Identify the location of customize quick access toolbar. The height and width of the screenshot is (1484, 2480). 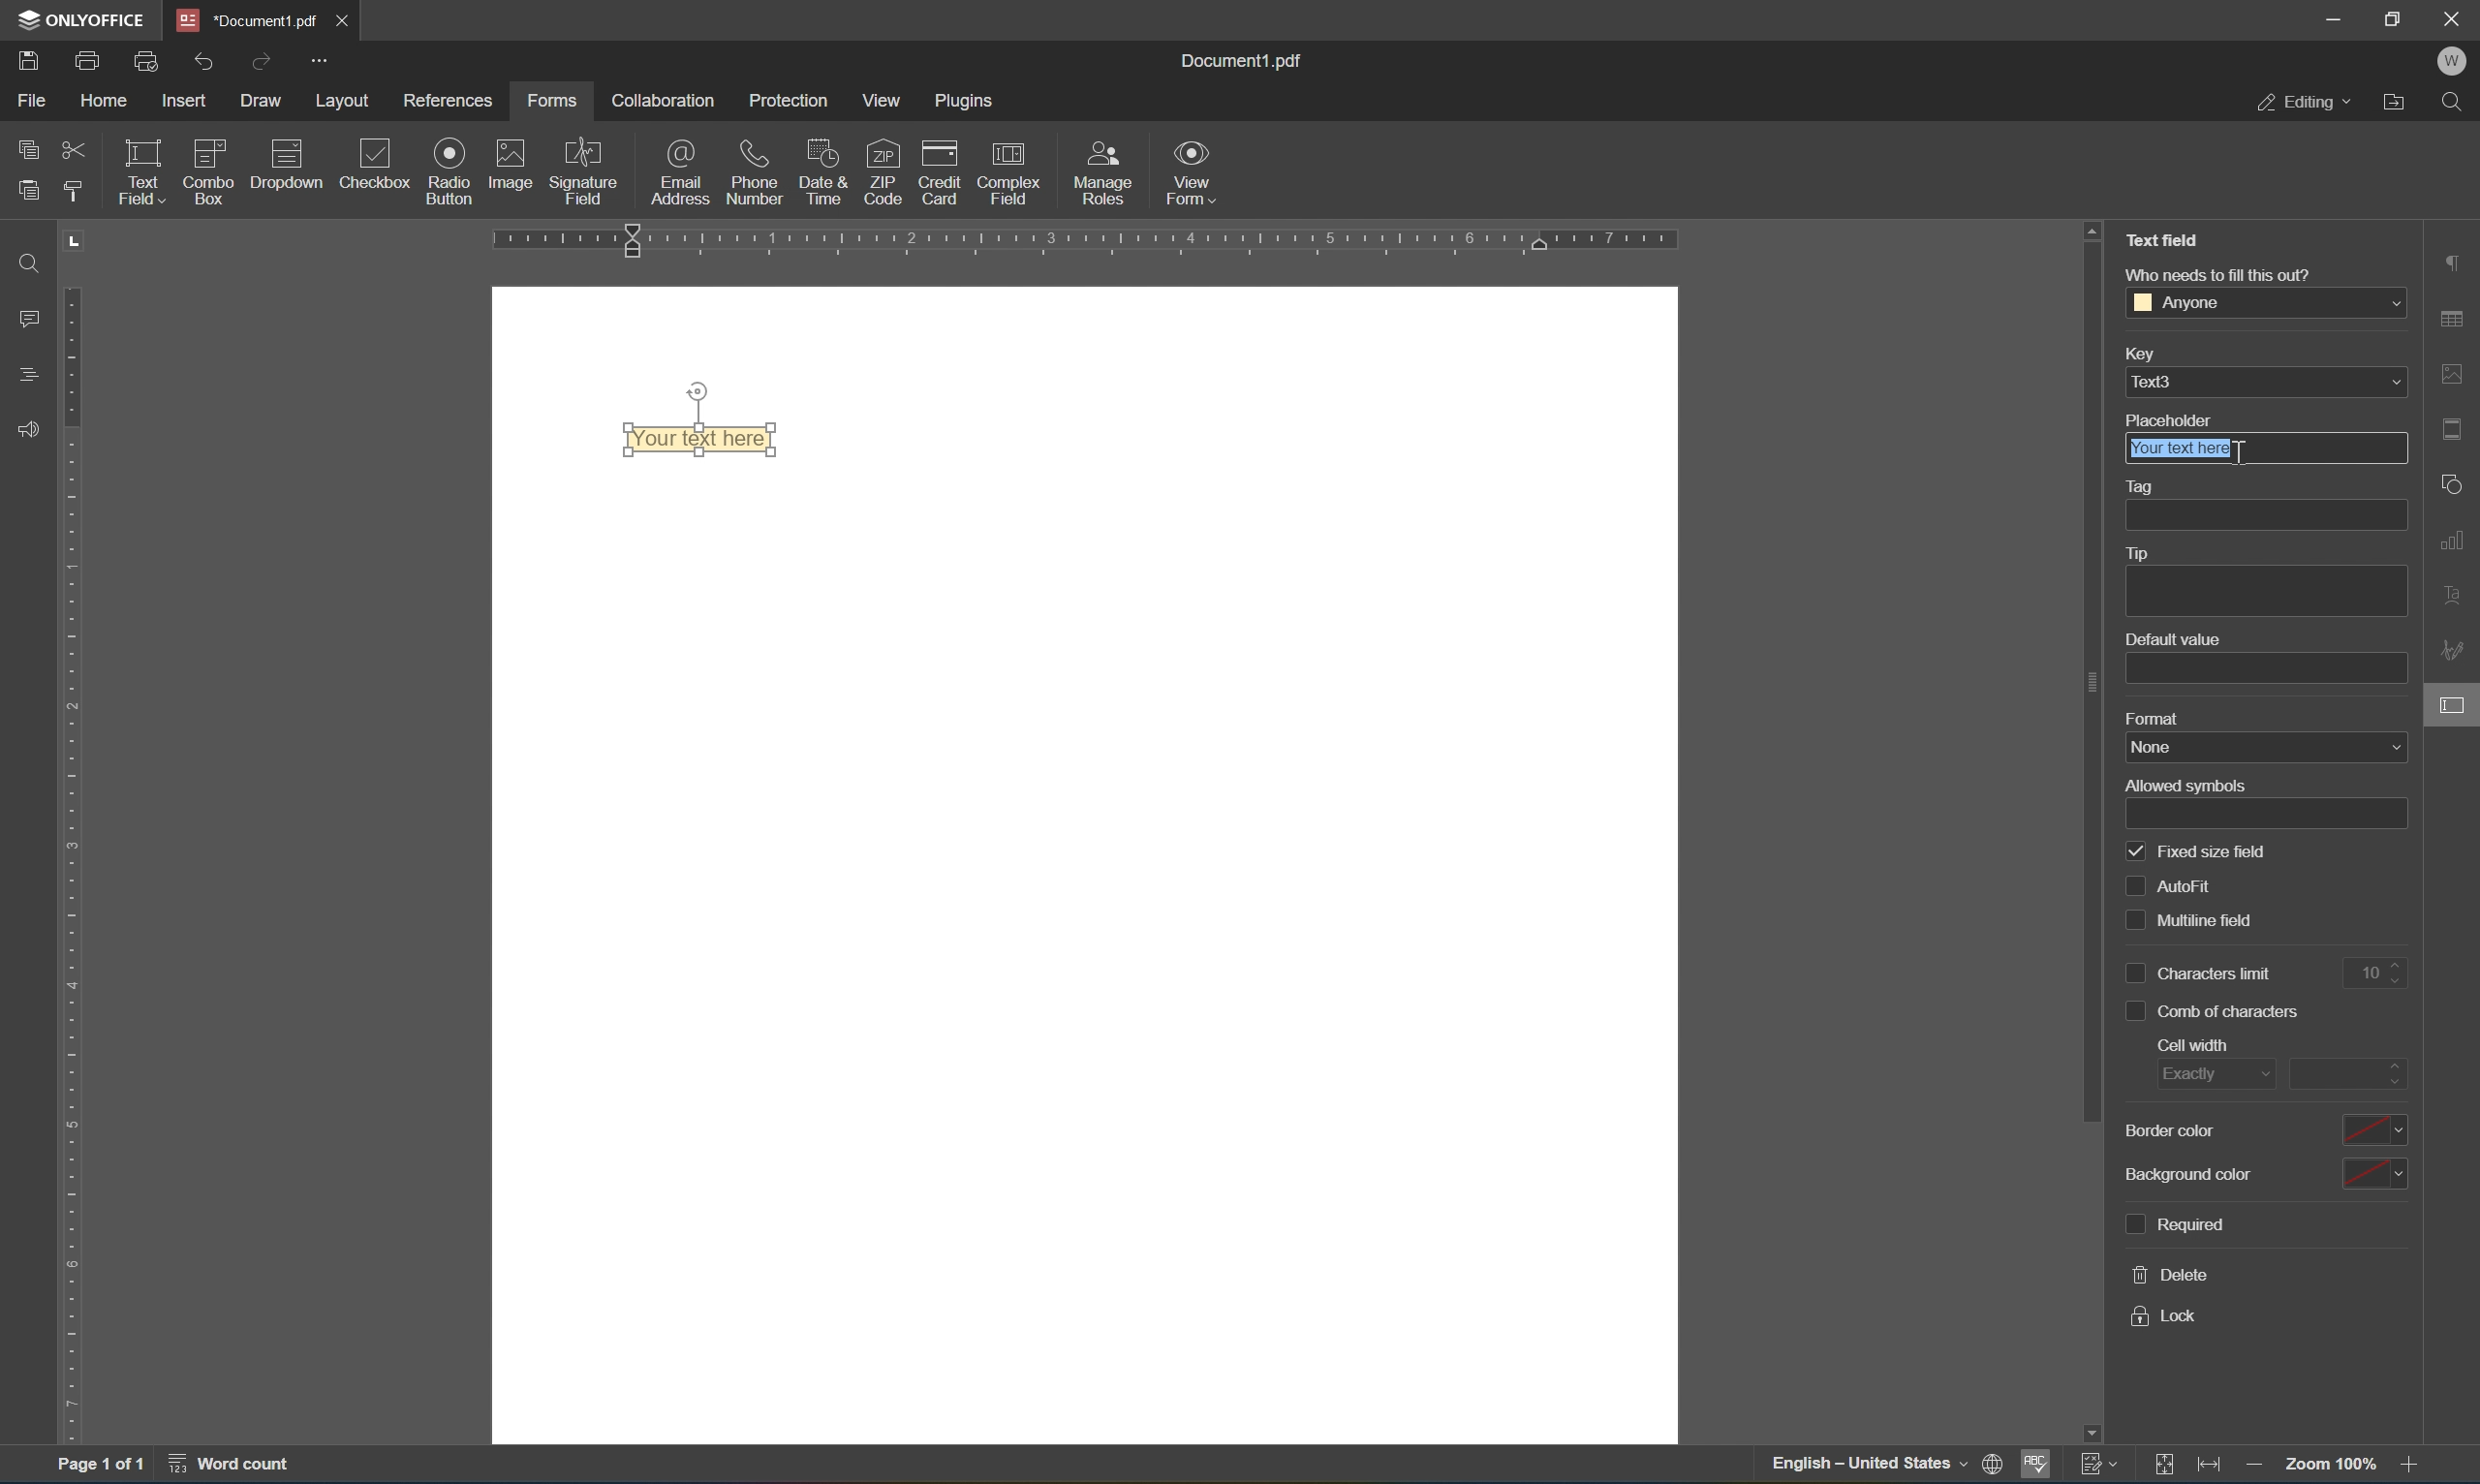
(321, 60).